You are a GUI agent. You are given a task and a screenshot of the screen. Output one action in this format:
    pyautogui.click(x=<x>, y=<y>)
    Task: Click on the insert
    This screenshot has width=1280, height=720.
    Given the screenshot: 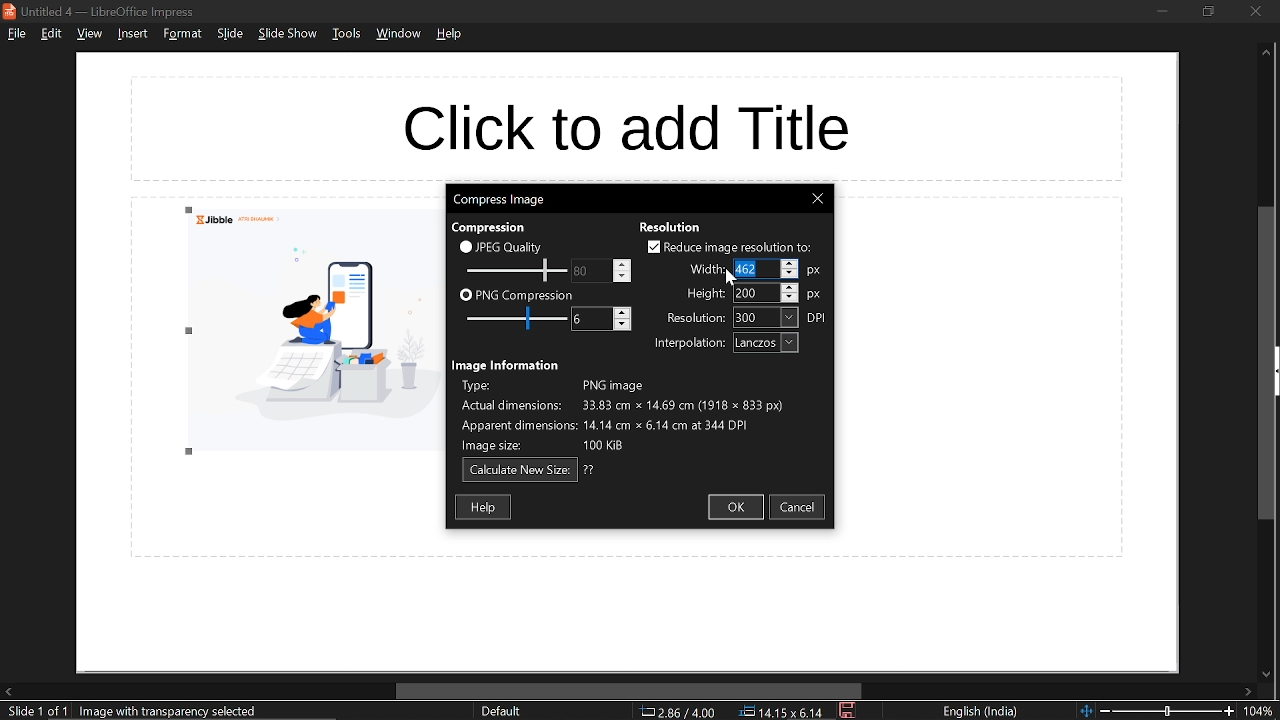 What is the action you would take?
    pyautogui.click(x=130, y=33)
    